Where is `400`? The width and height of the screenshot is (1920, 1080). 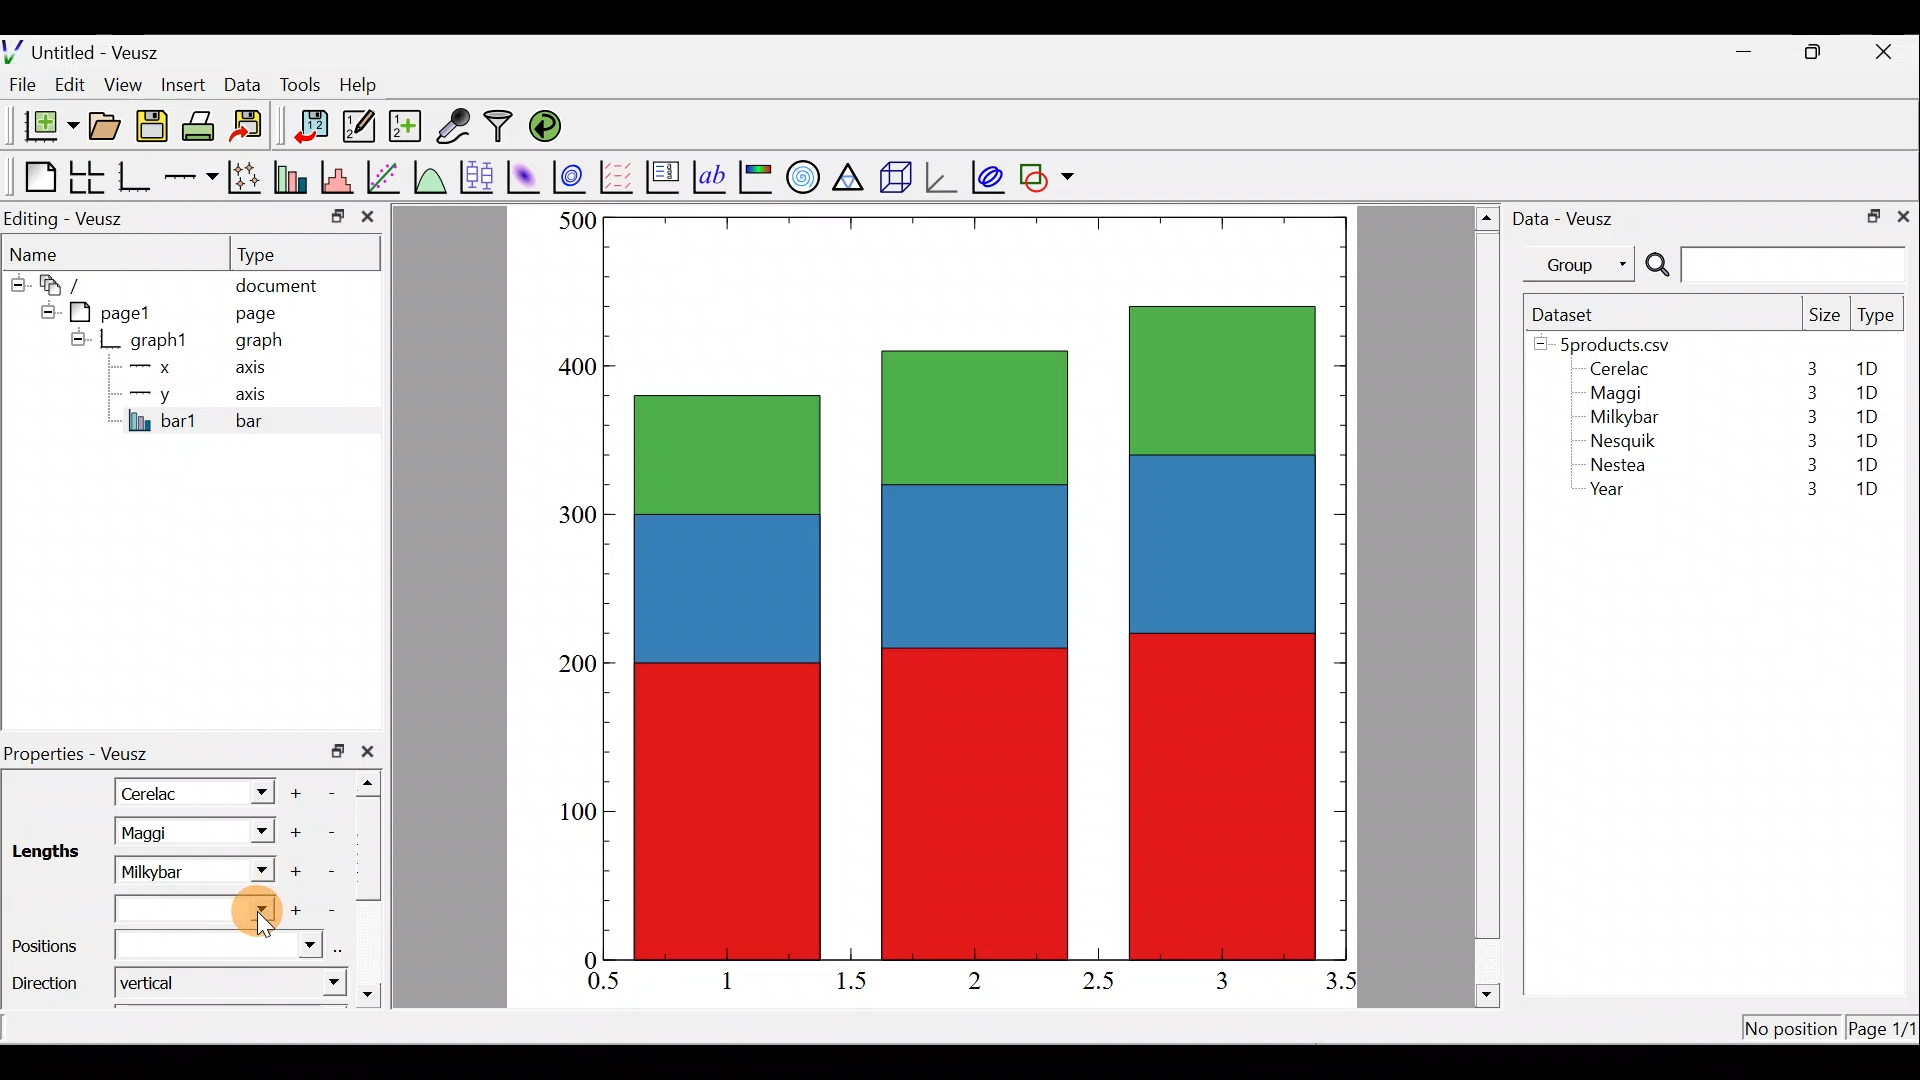 400 is located at coordinates (570, 368).